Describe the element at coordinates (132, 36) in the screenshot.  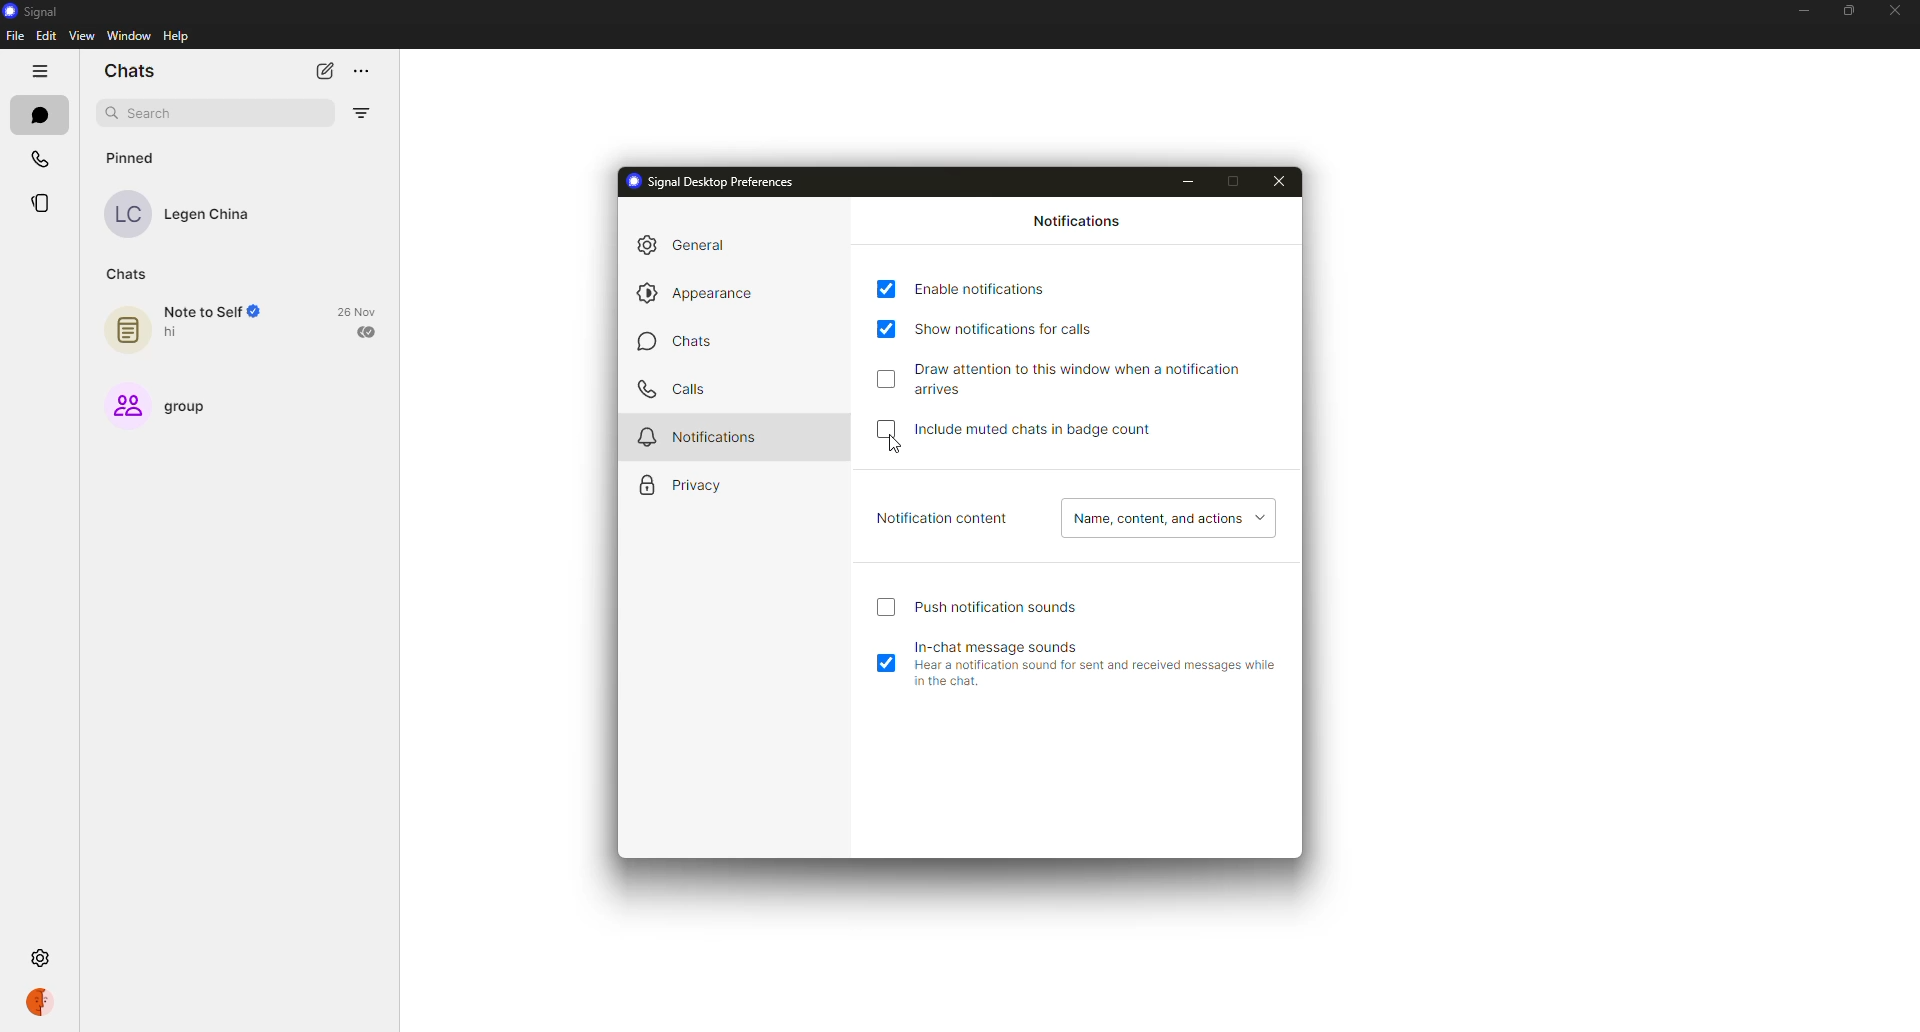
I see `window` at that location.